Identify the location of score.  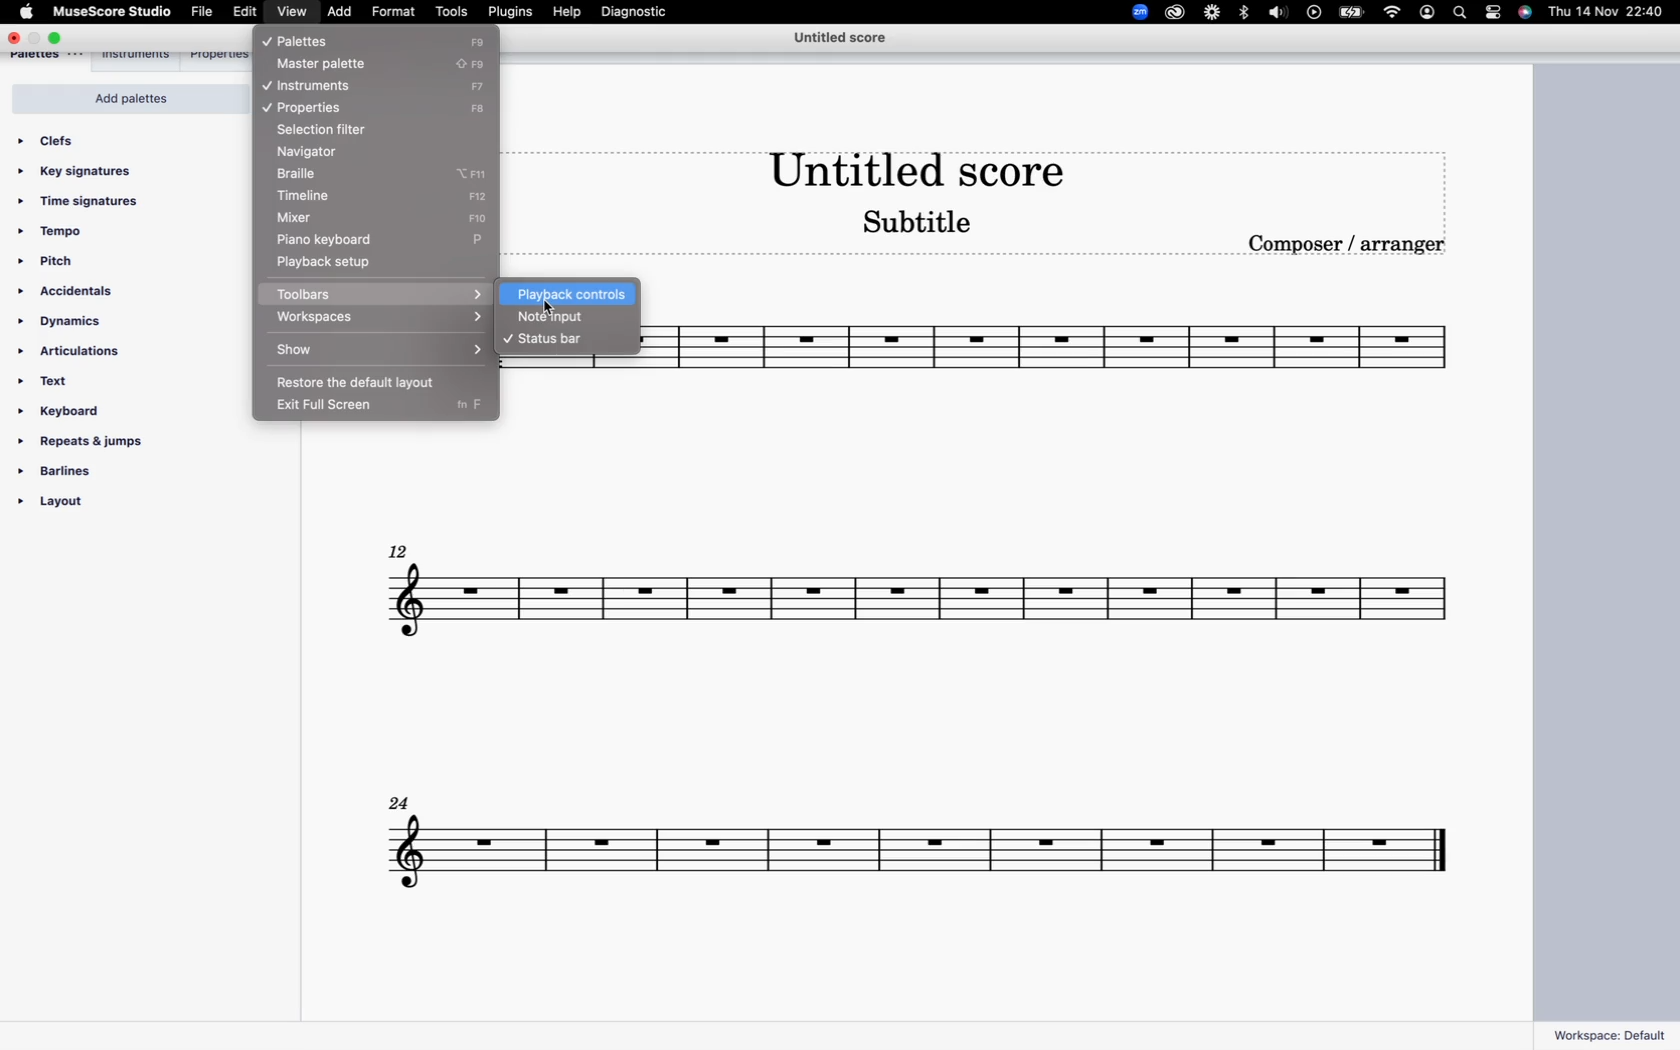
(919, 837).